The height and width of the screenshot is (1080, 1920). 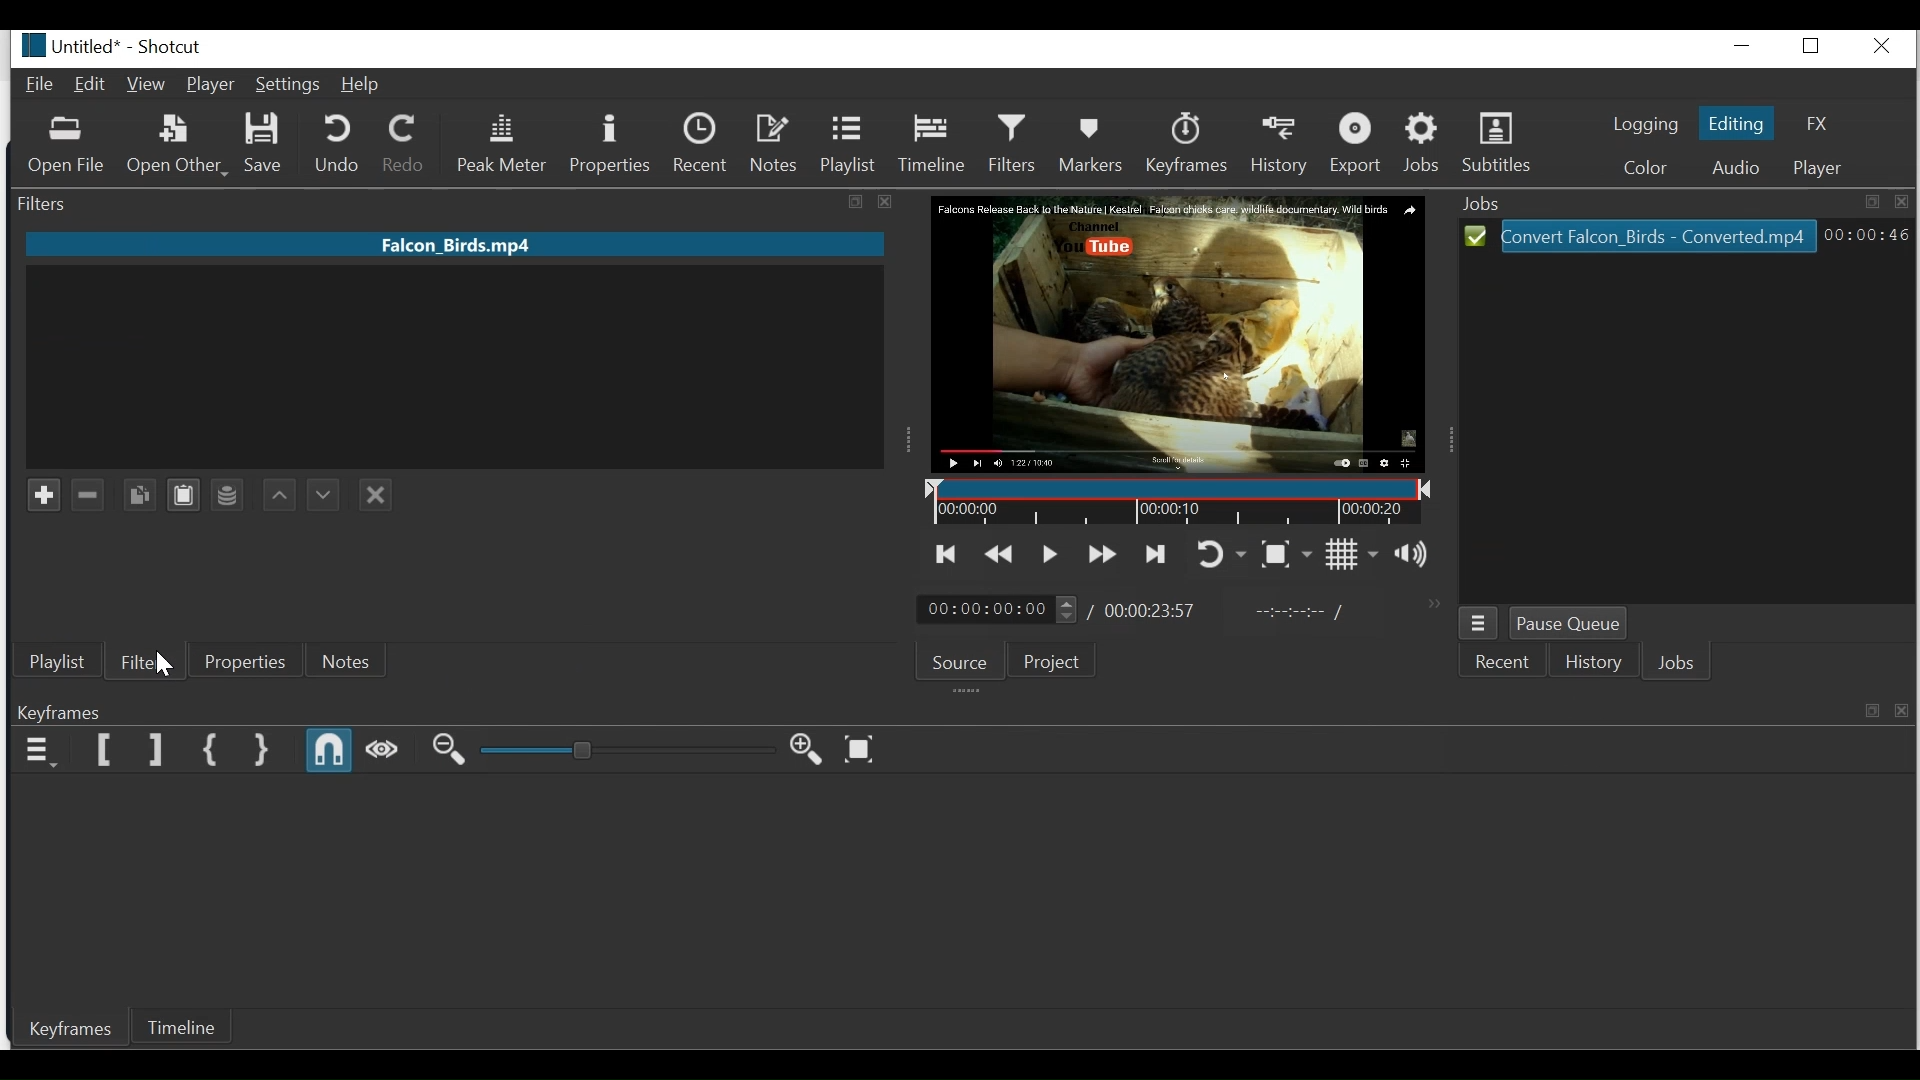 I want to click on Pause Queue, so click(x=1568, y=623).